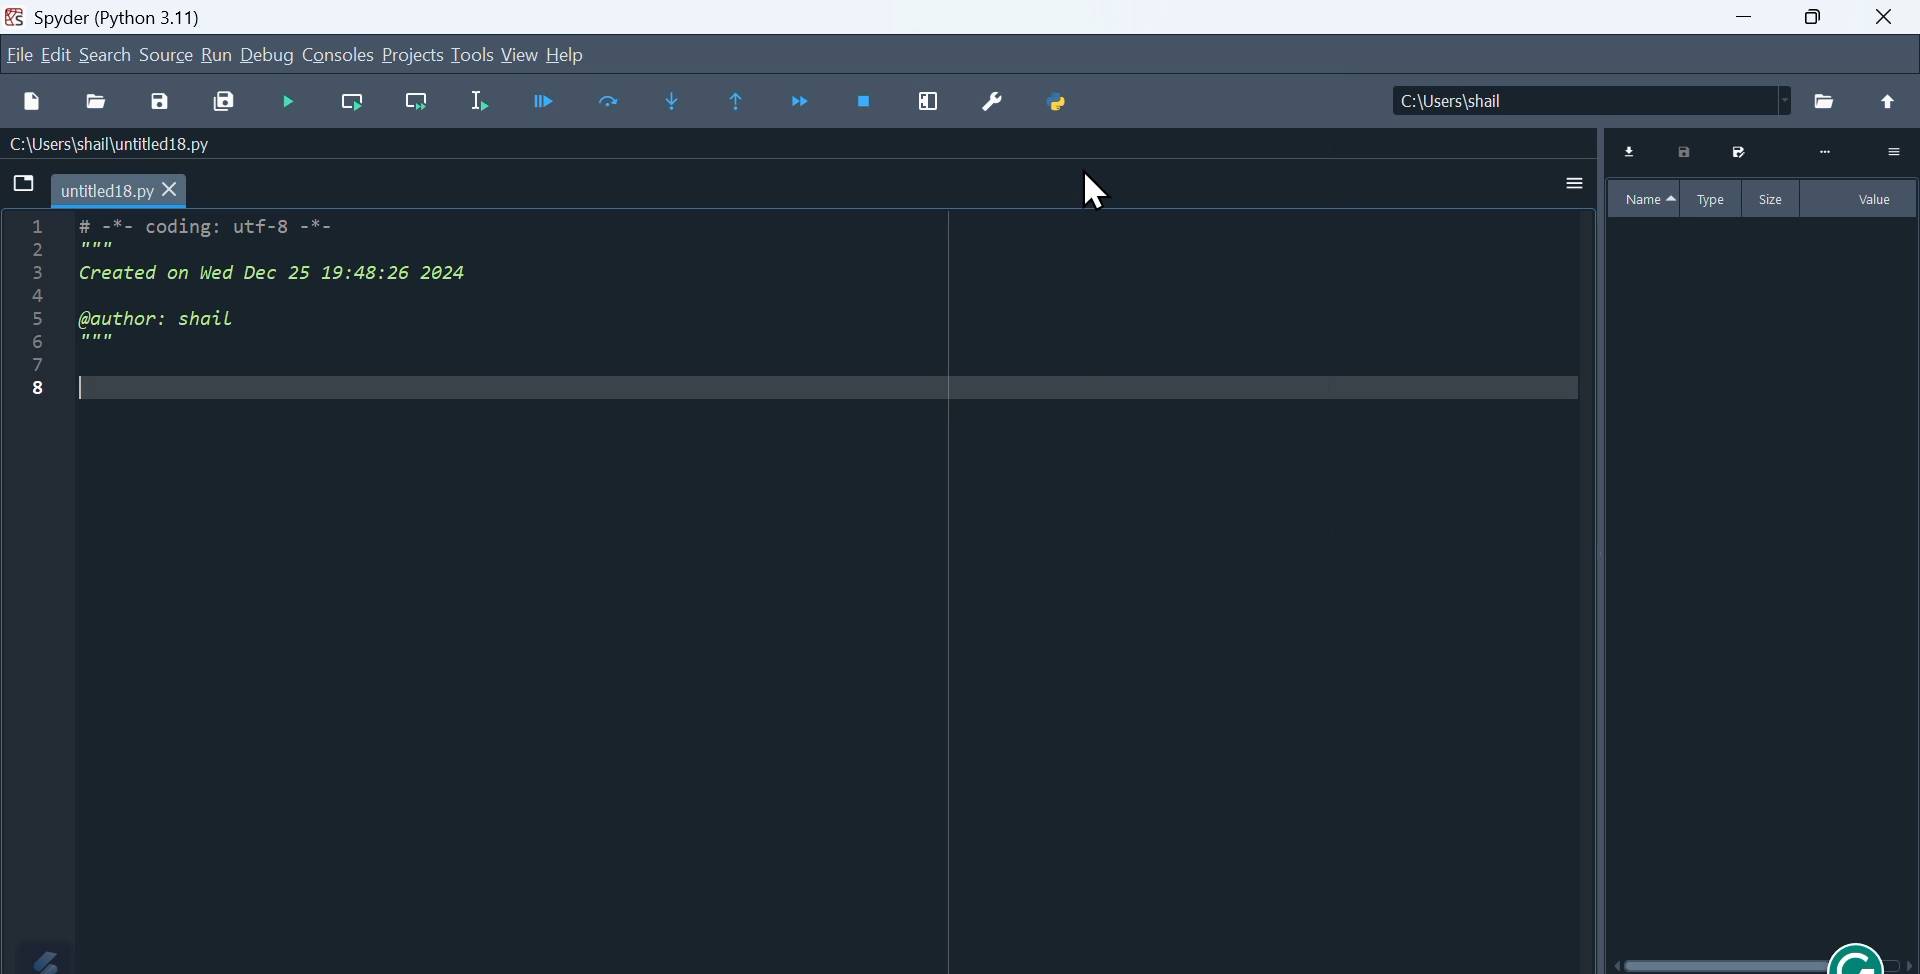  I want to click on line numbers, so click(34, 309).